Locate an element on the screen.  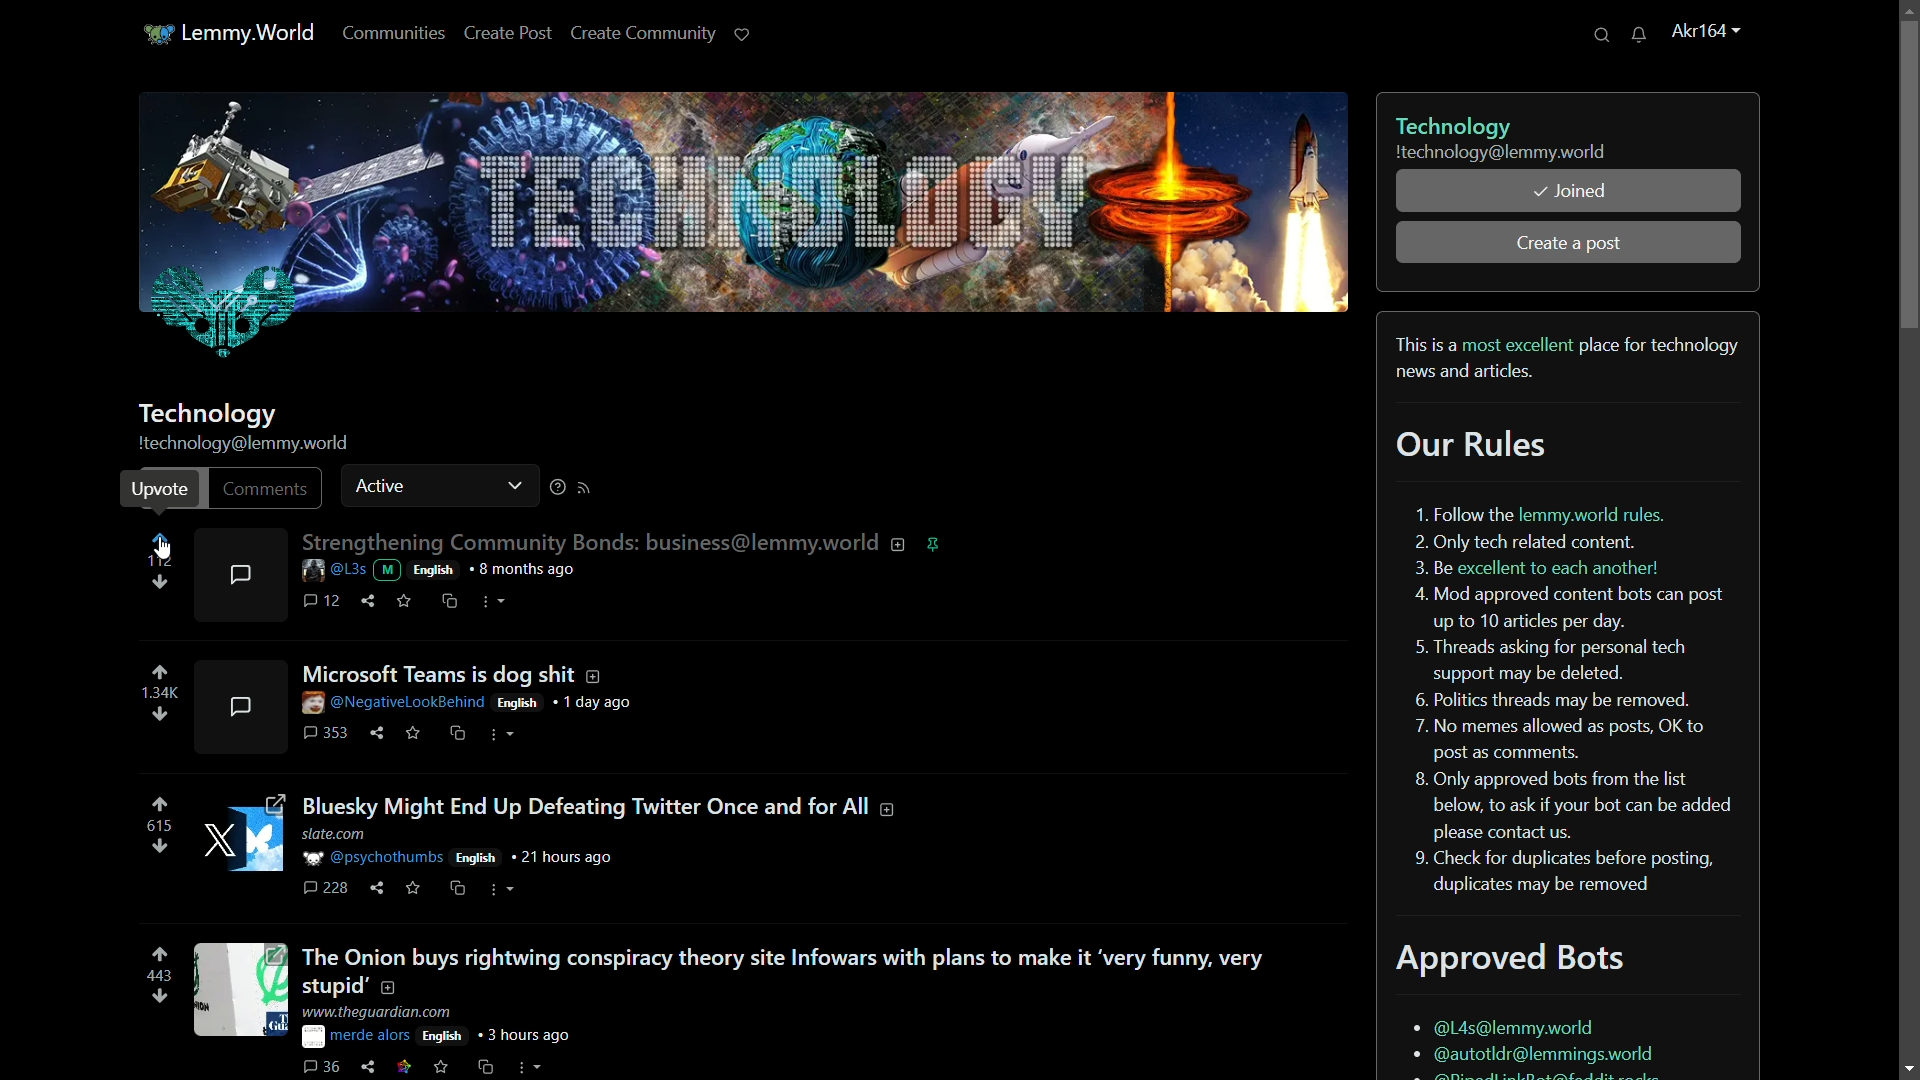
post-1 is located at coordinates (629, 542).